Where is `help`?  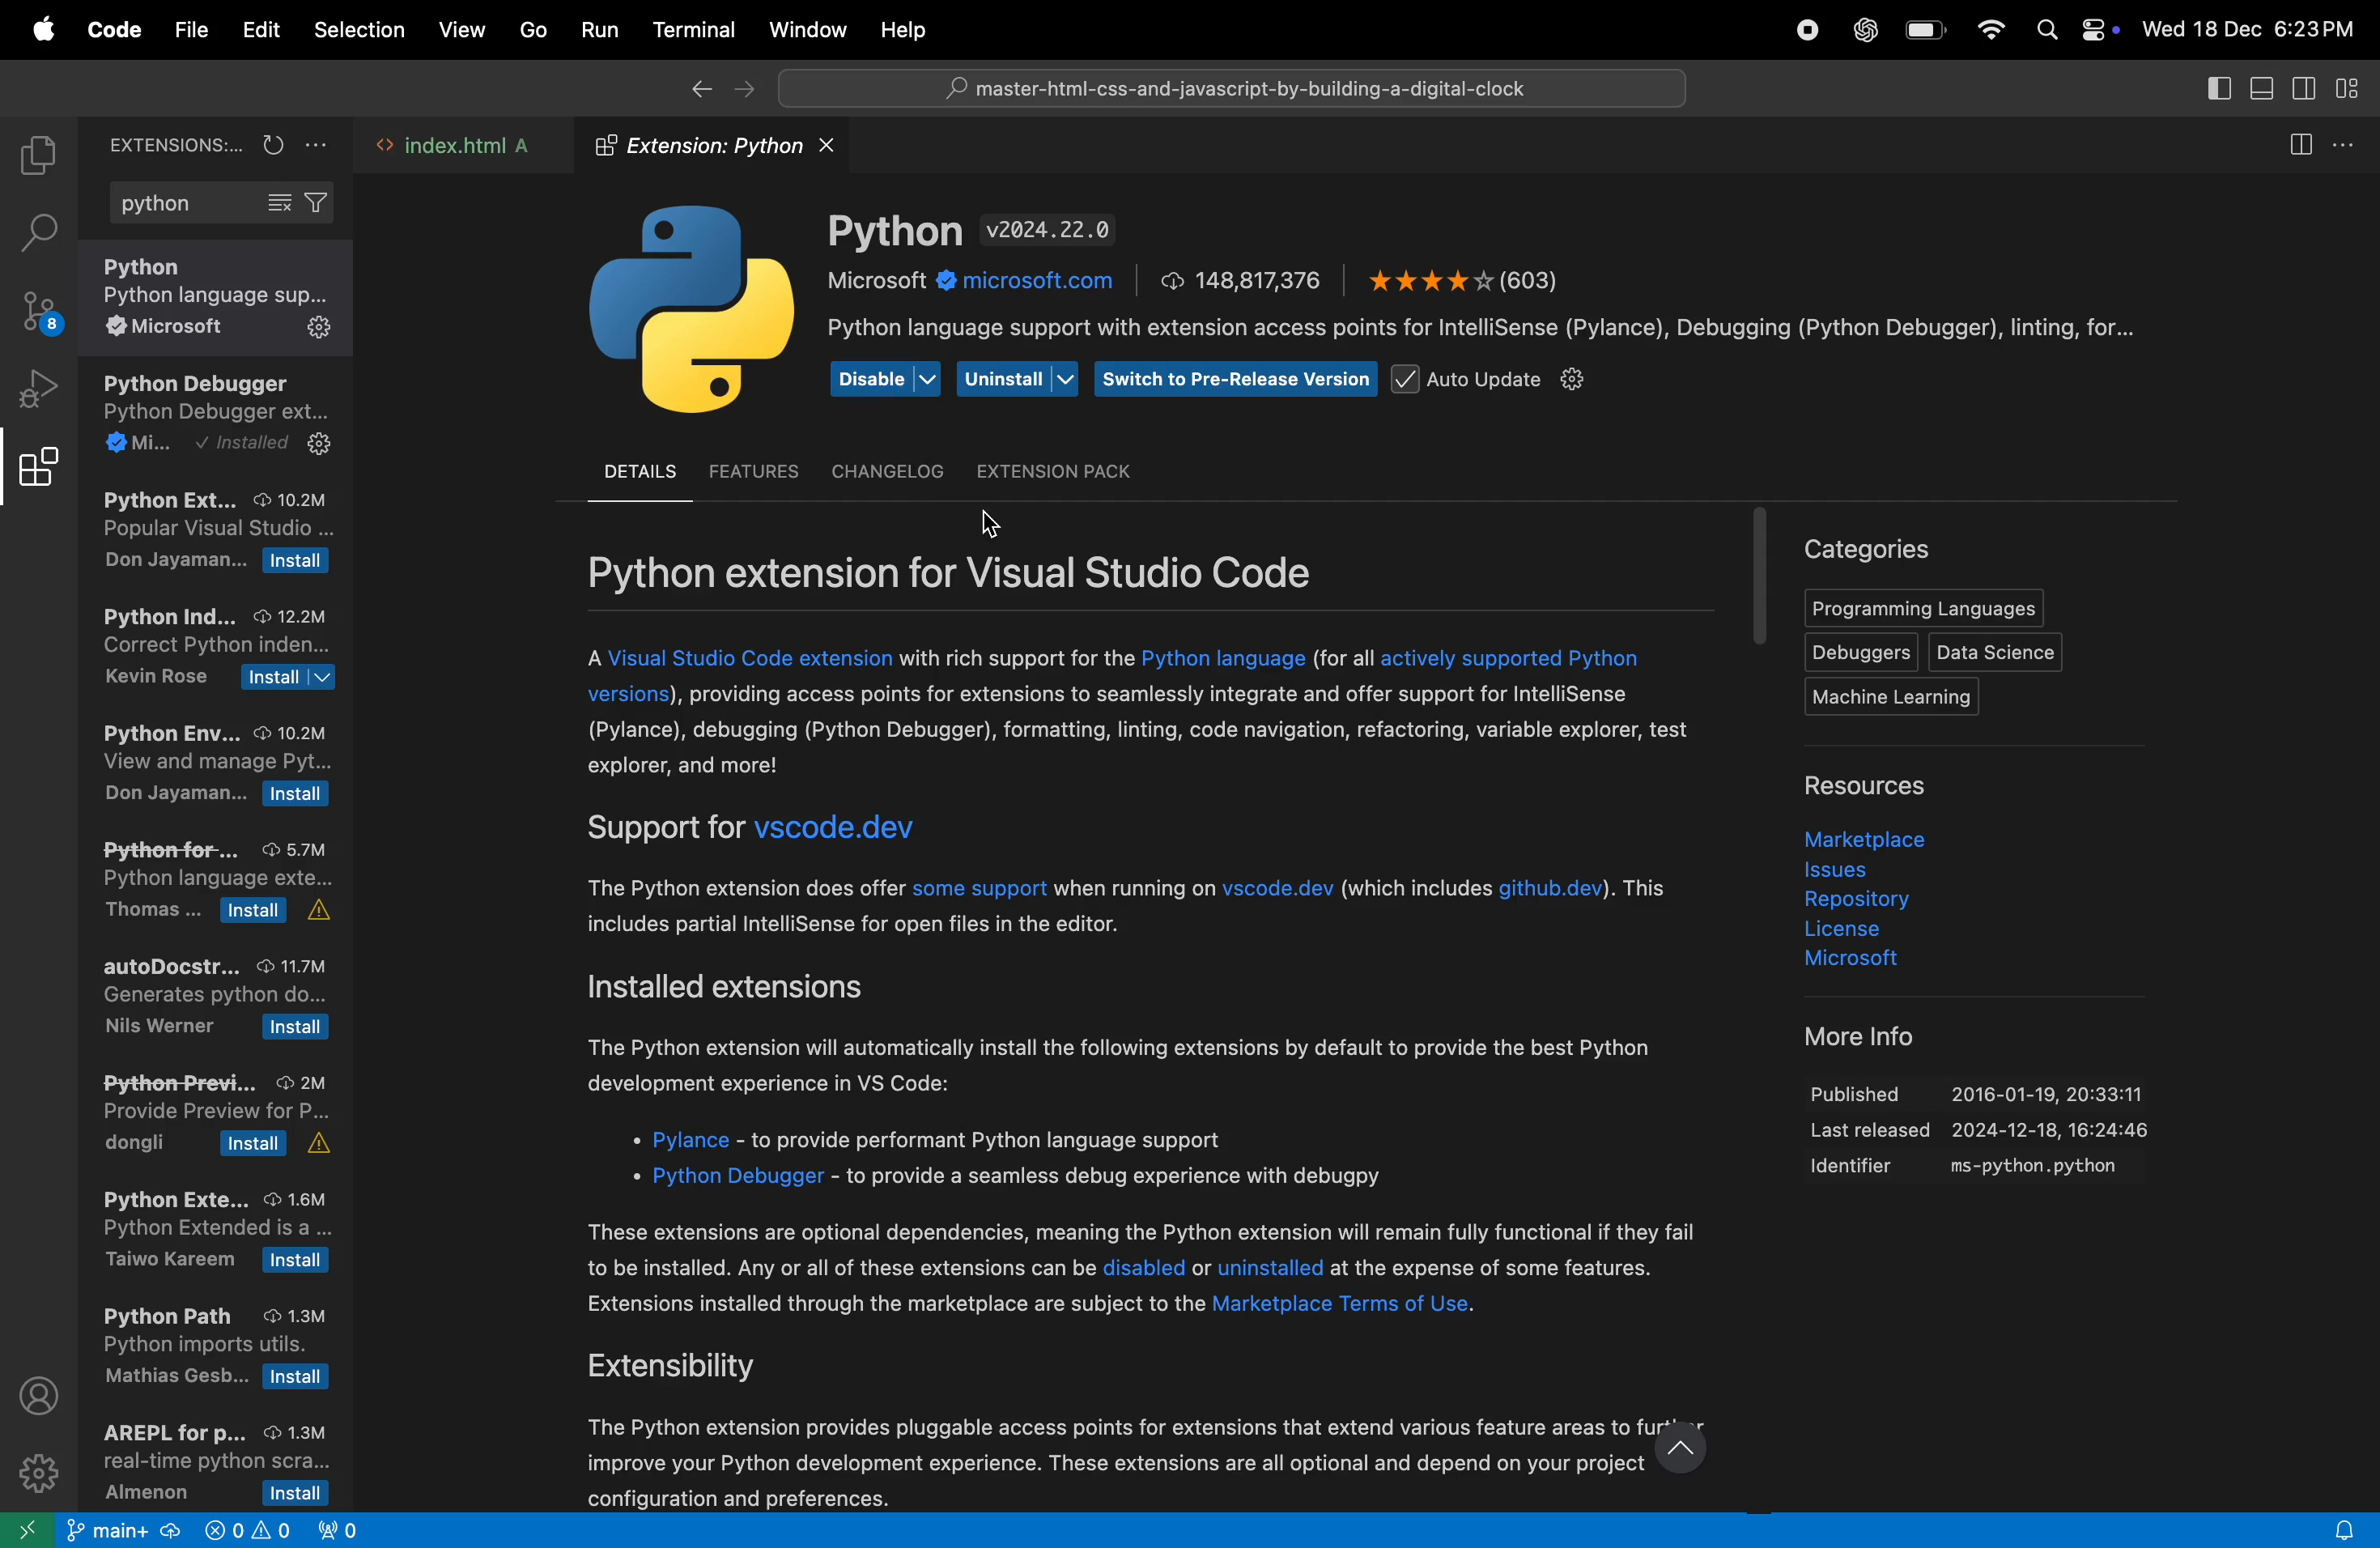
help is located at coordinates (911, 29).